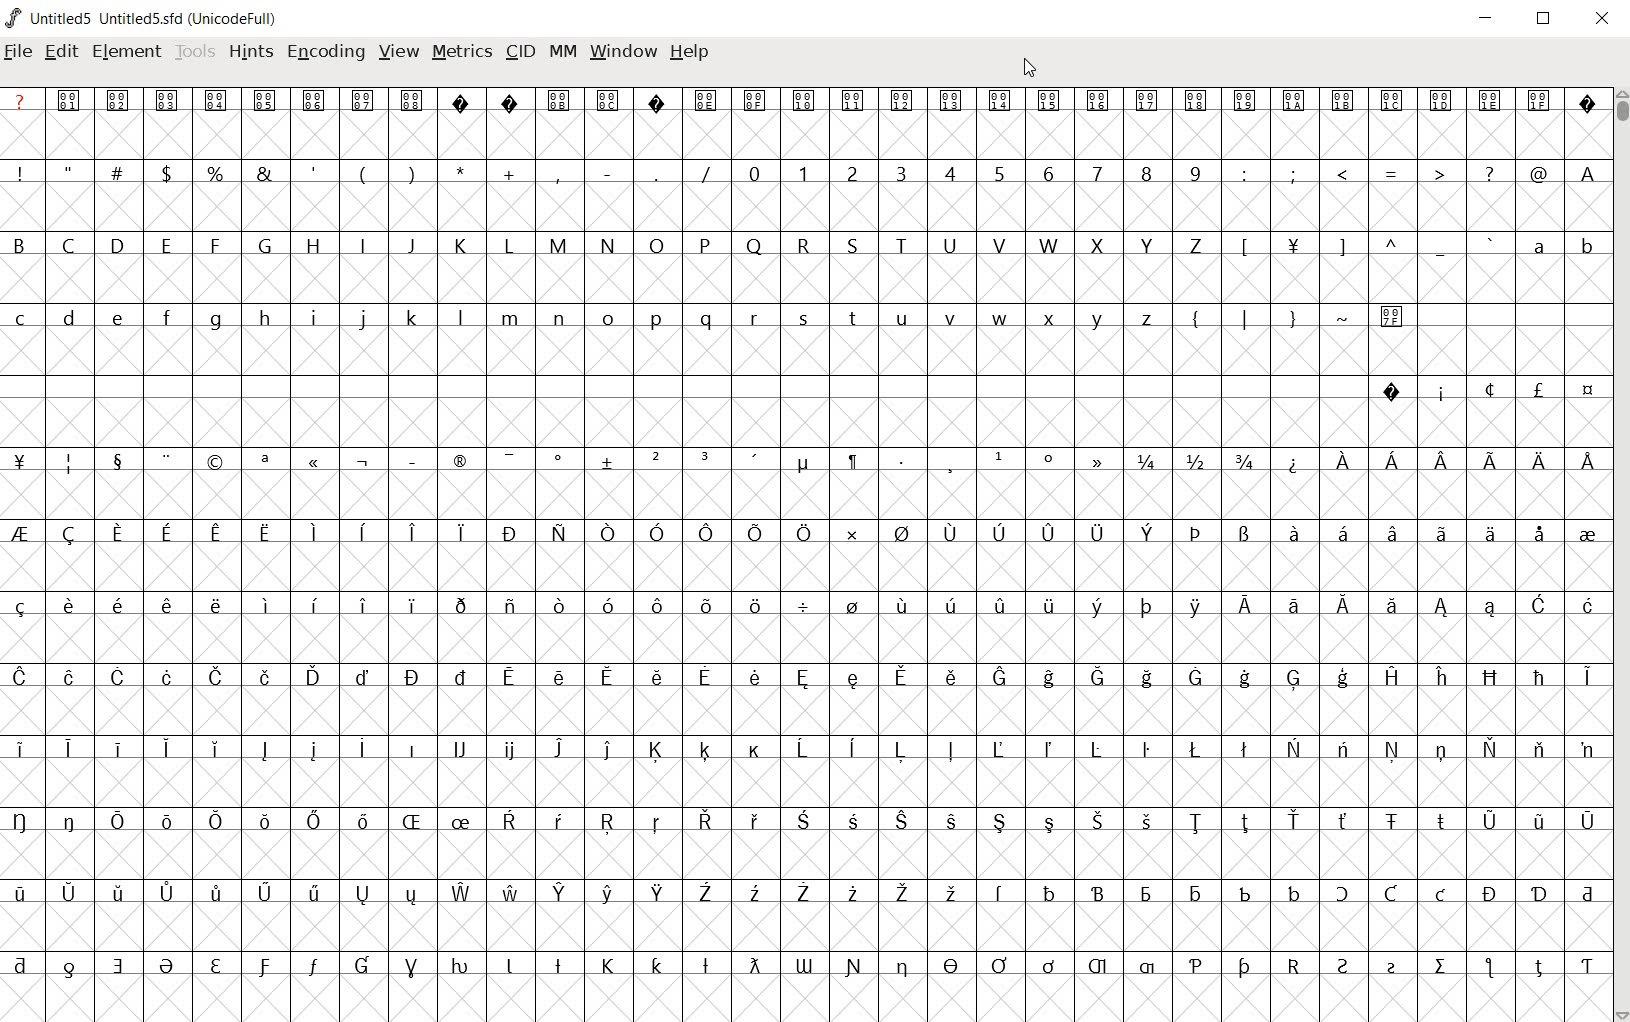 Image resolution: width=1630 pixels, height=1022 pixels. I want to click on Symbol, so click(1490, 969).